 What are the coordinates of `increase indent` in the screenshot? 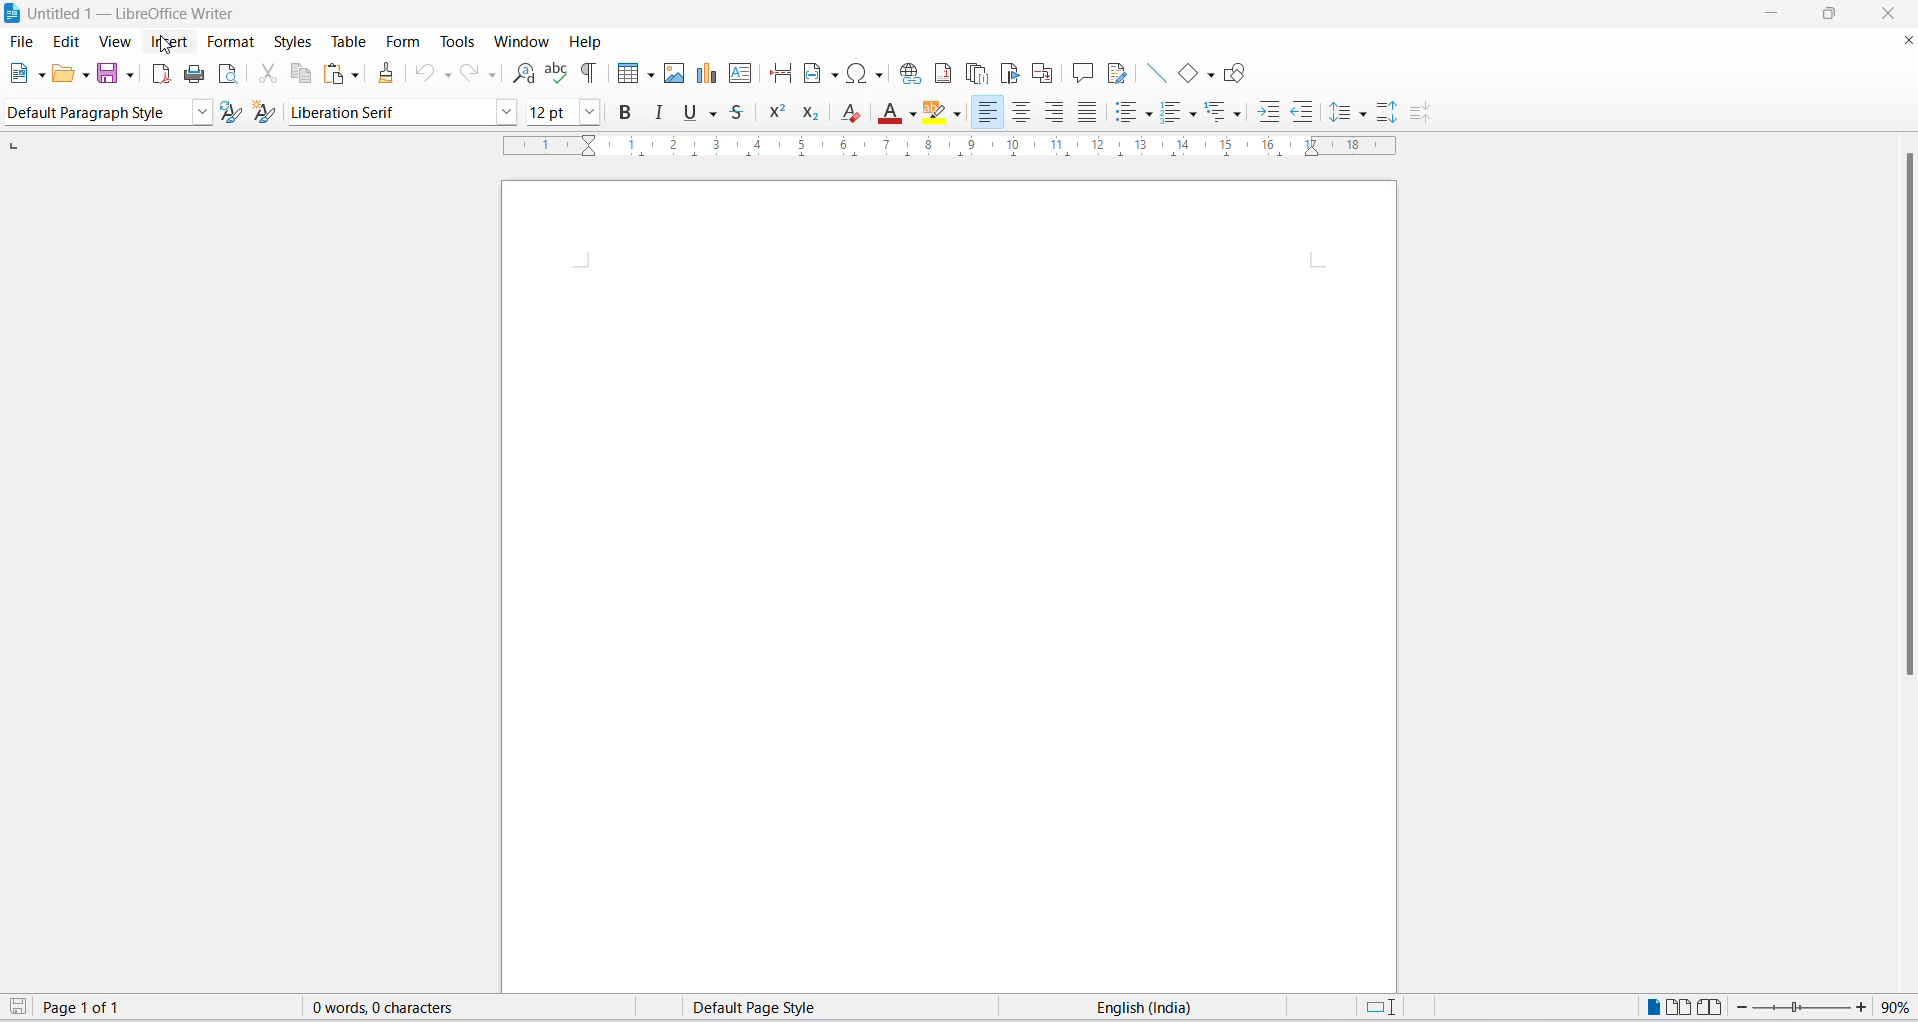 It's located at (1269, 114).